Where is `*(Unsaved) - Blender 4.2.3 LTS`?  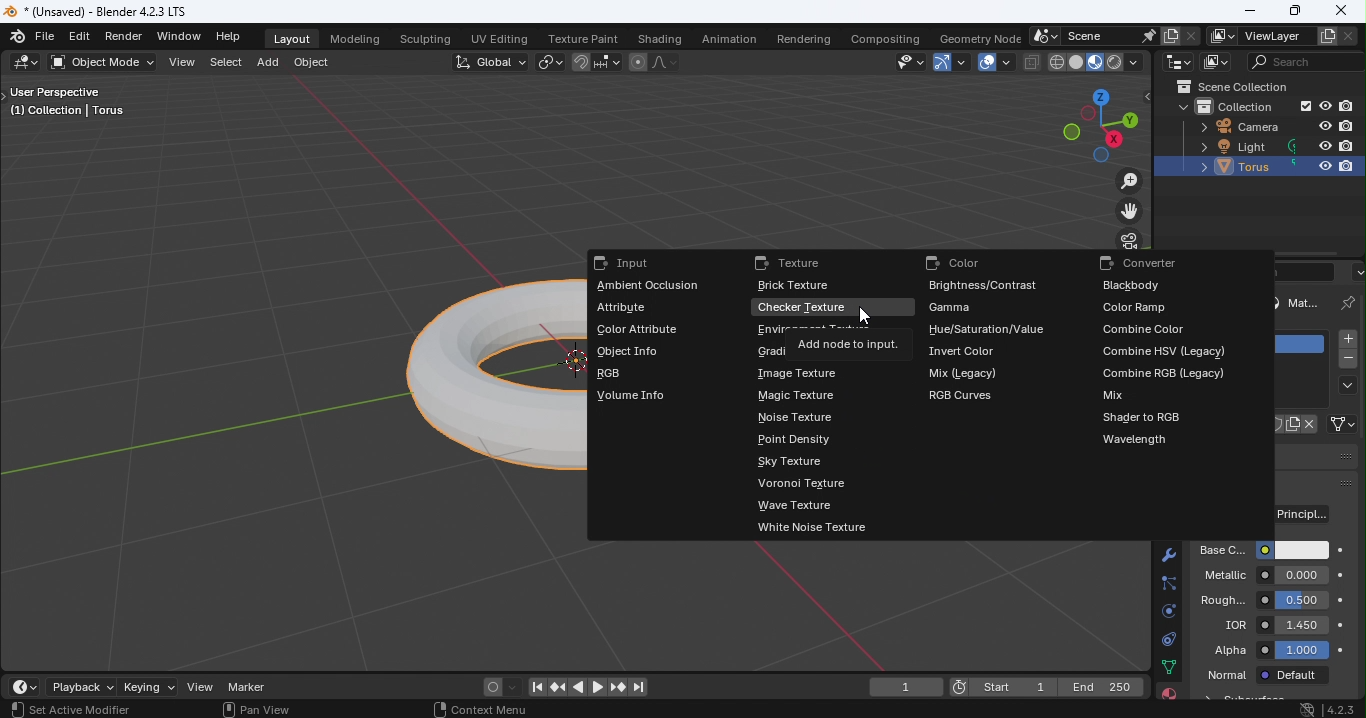
*(Unsaved) - Blender 4.2.3 LTS is located at coordinates (96, 12).